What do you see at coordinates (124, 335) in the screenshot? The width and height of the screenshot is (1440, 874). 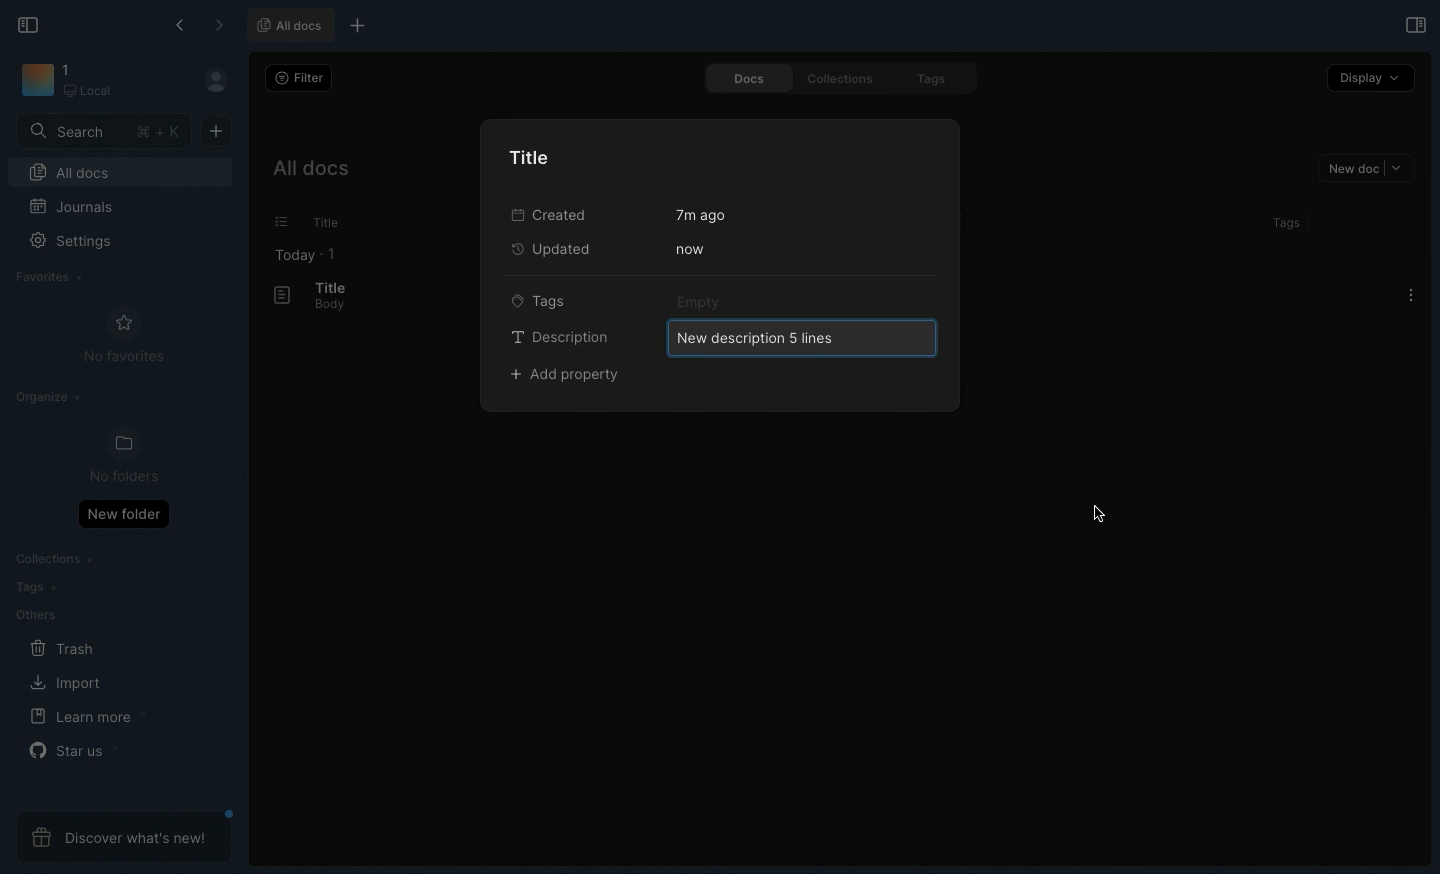 I see `No favorites` at bounding box center [124, 335].